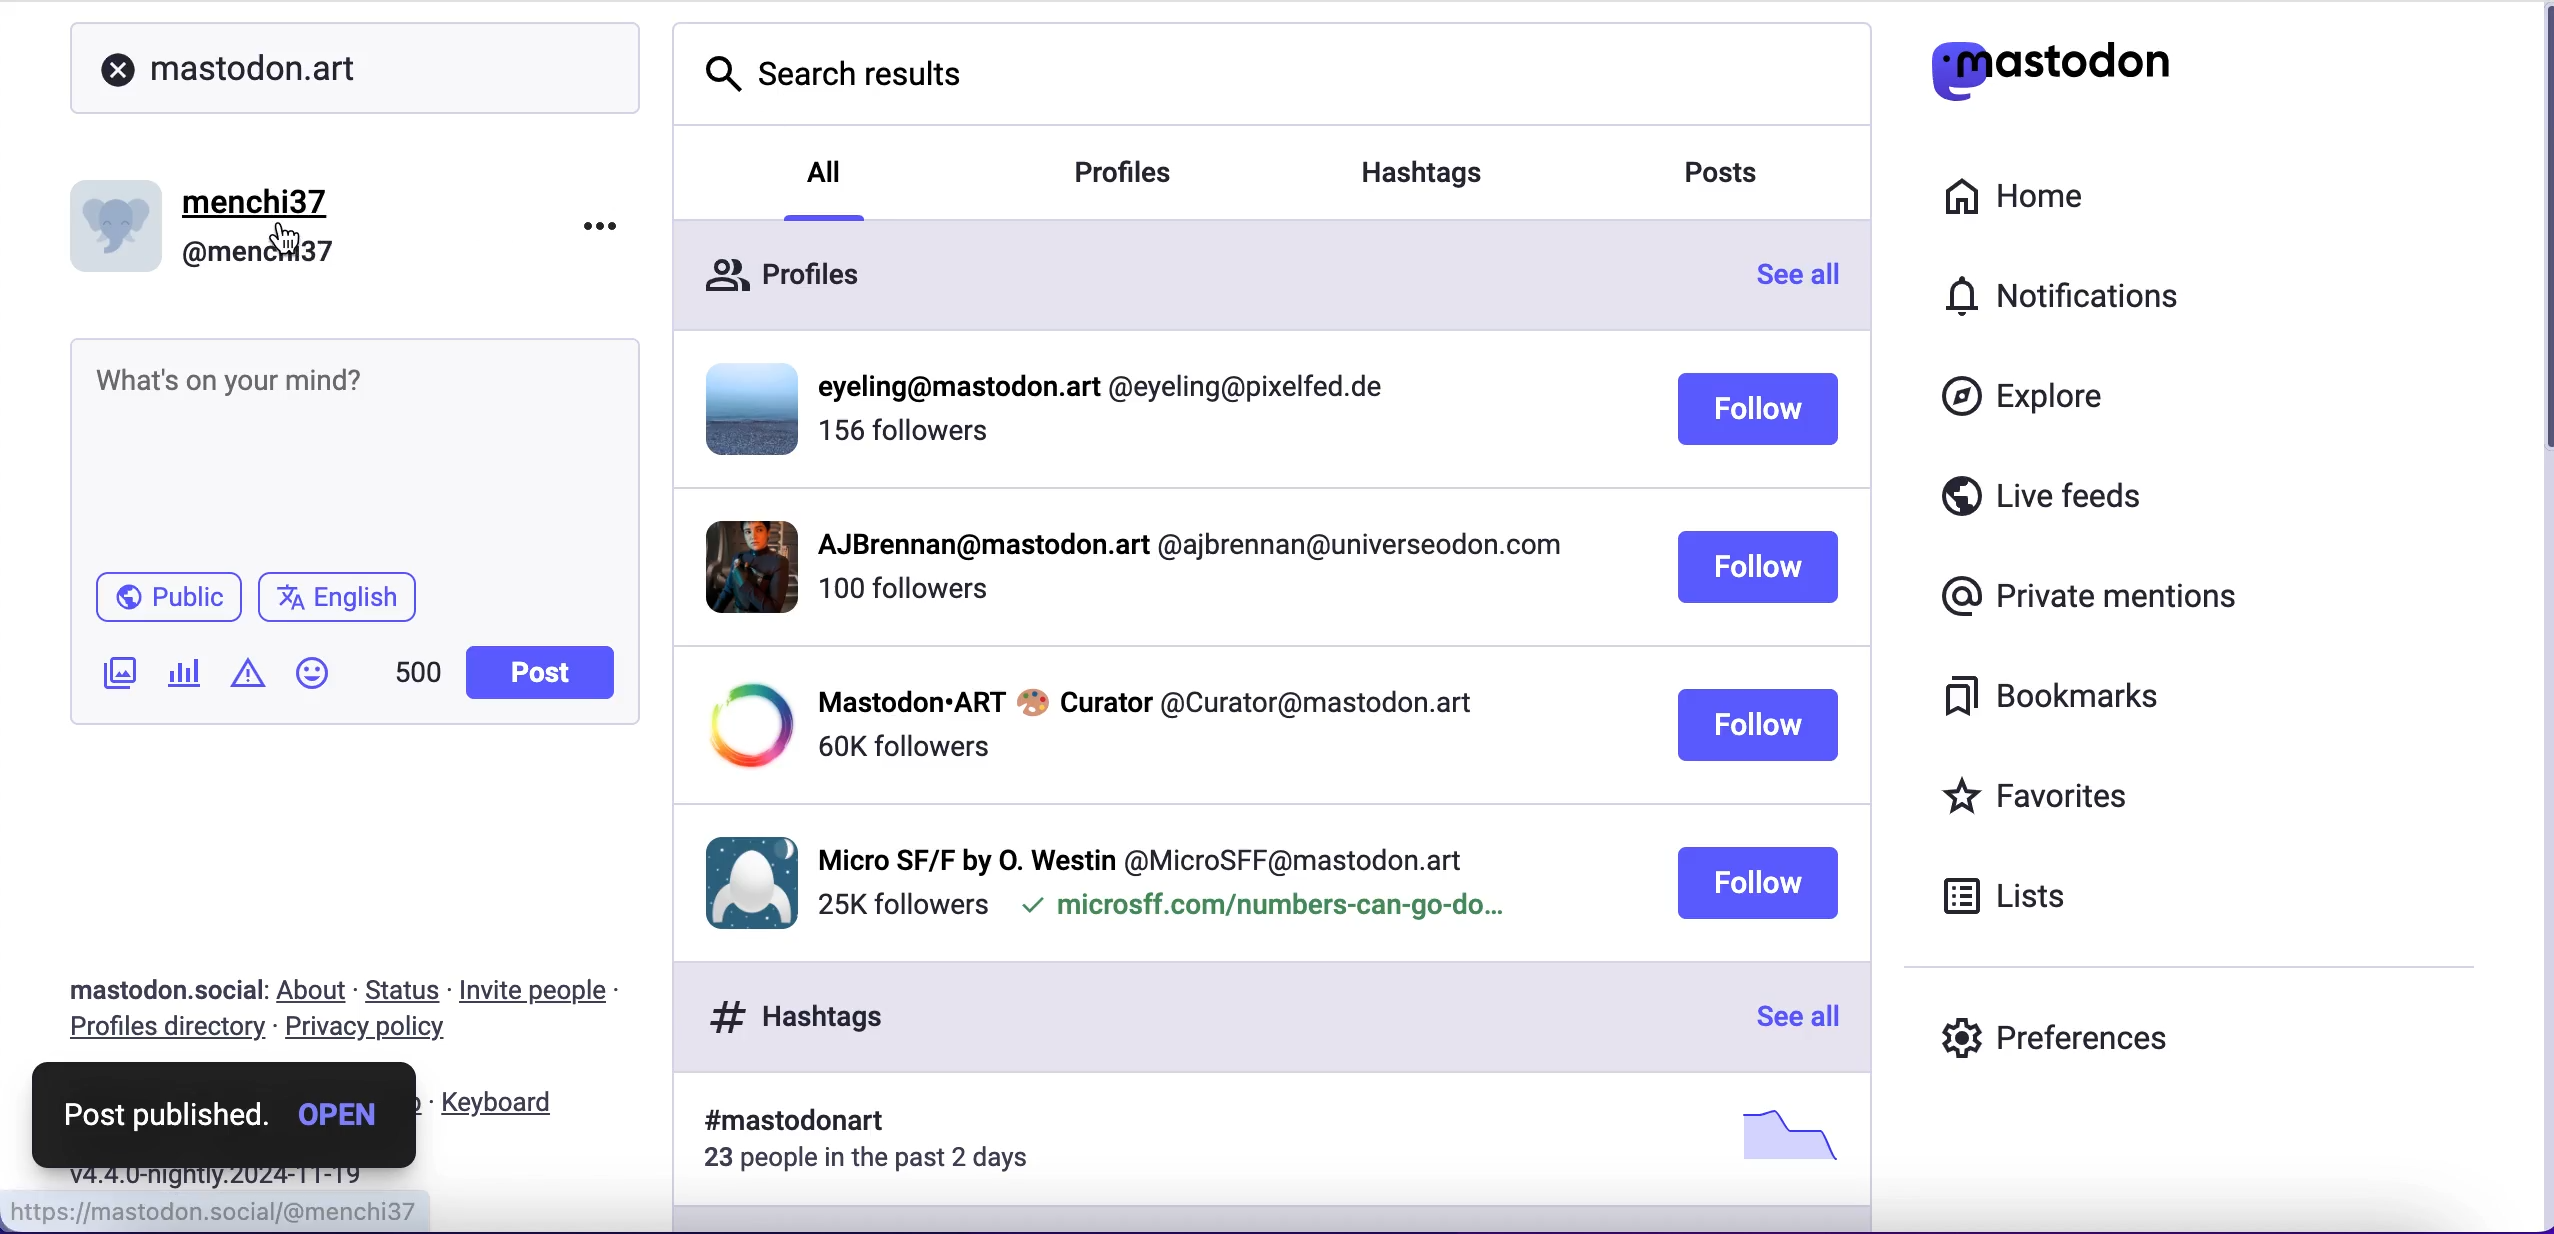 This screenshot has width=2554, height=1234. I want to click on add warnings, so click(247, 680).